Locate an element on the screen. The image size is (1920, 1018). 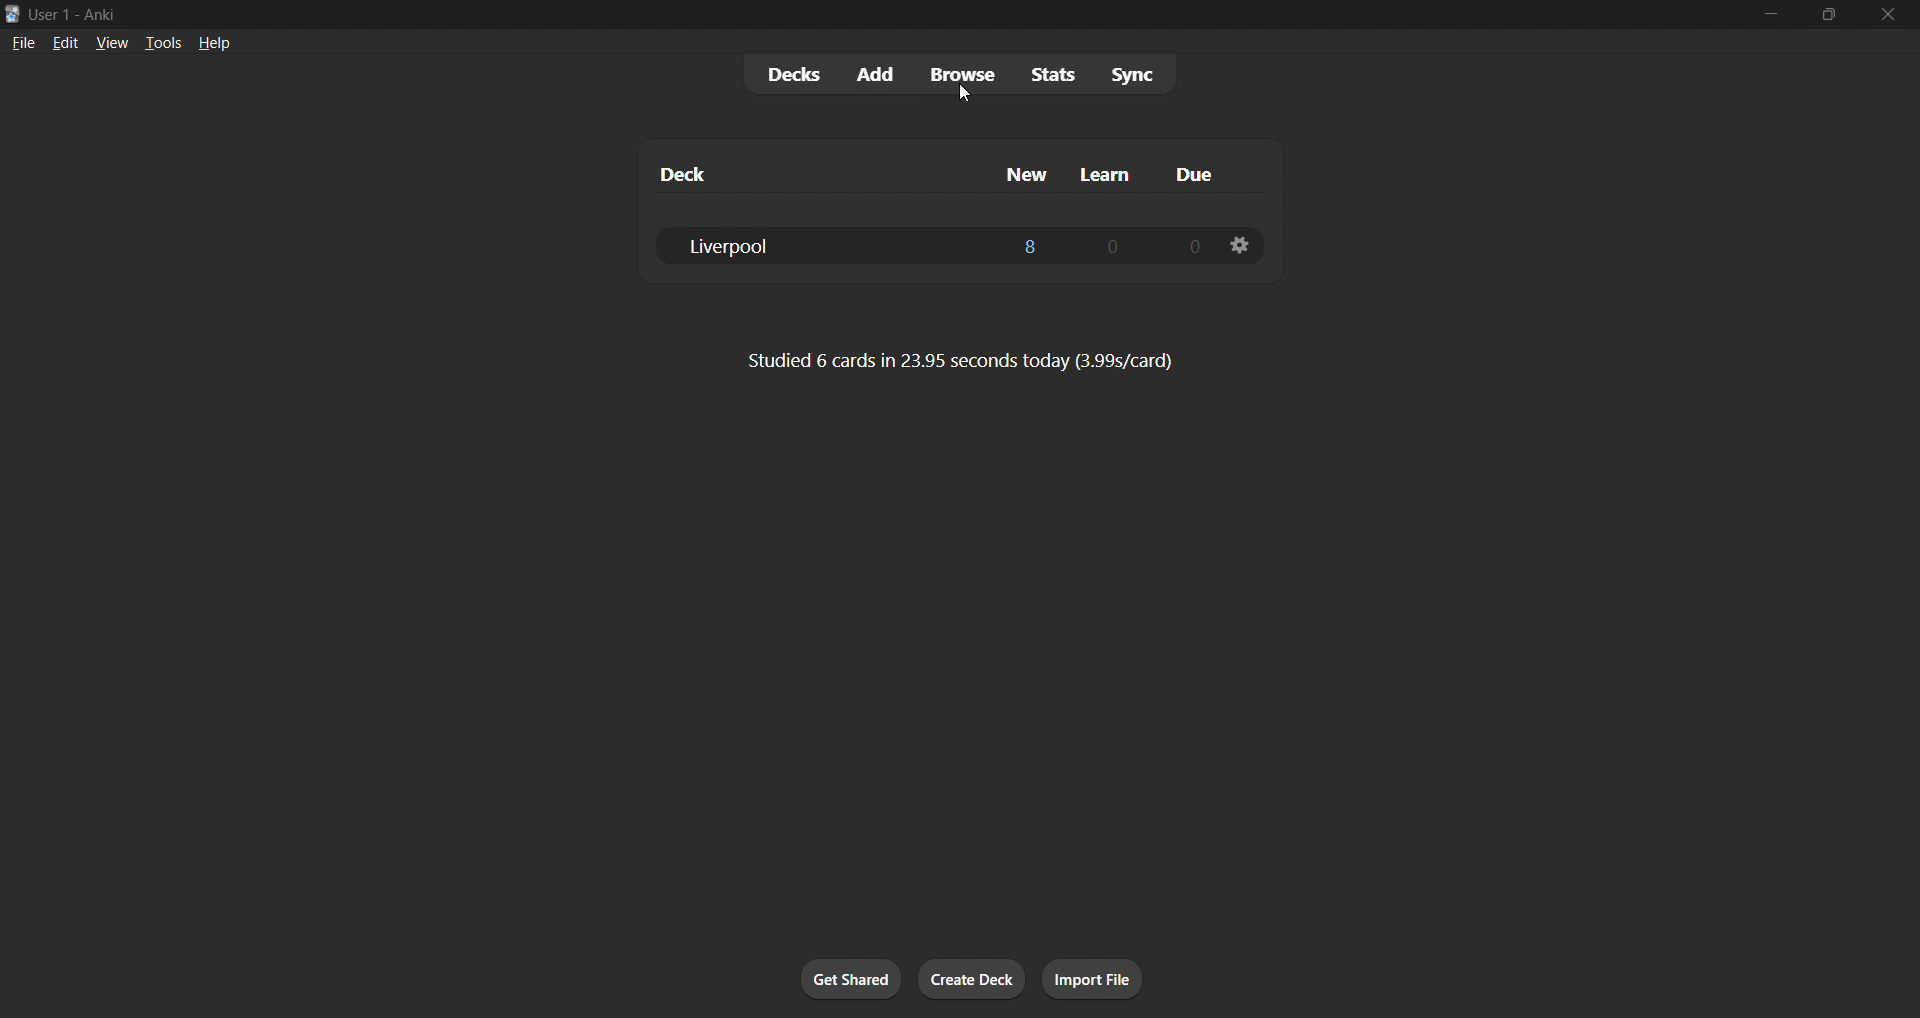
sync is located at coordinates (1136, 79).